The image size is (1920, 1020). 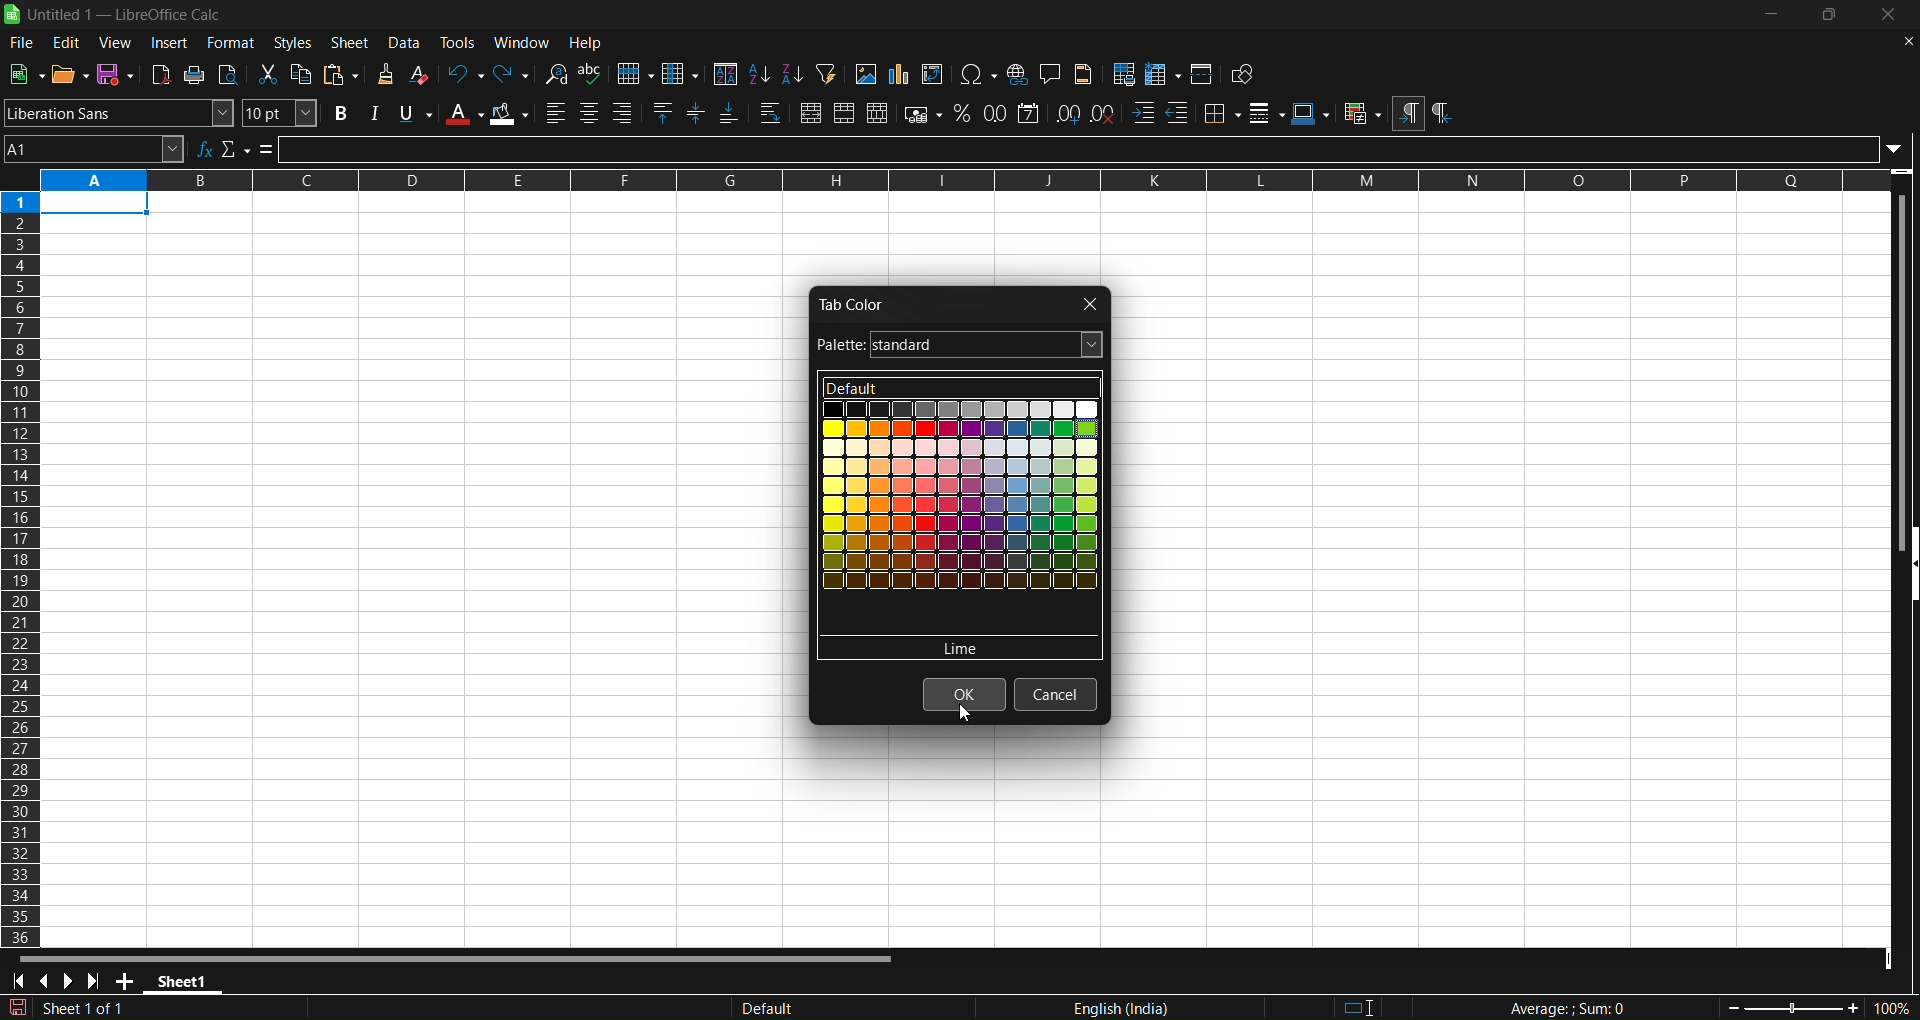 What do you see at coordinates (187, 984) in the screenshot?
I see `sheet 1` at bounding box center [187, 984].